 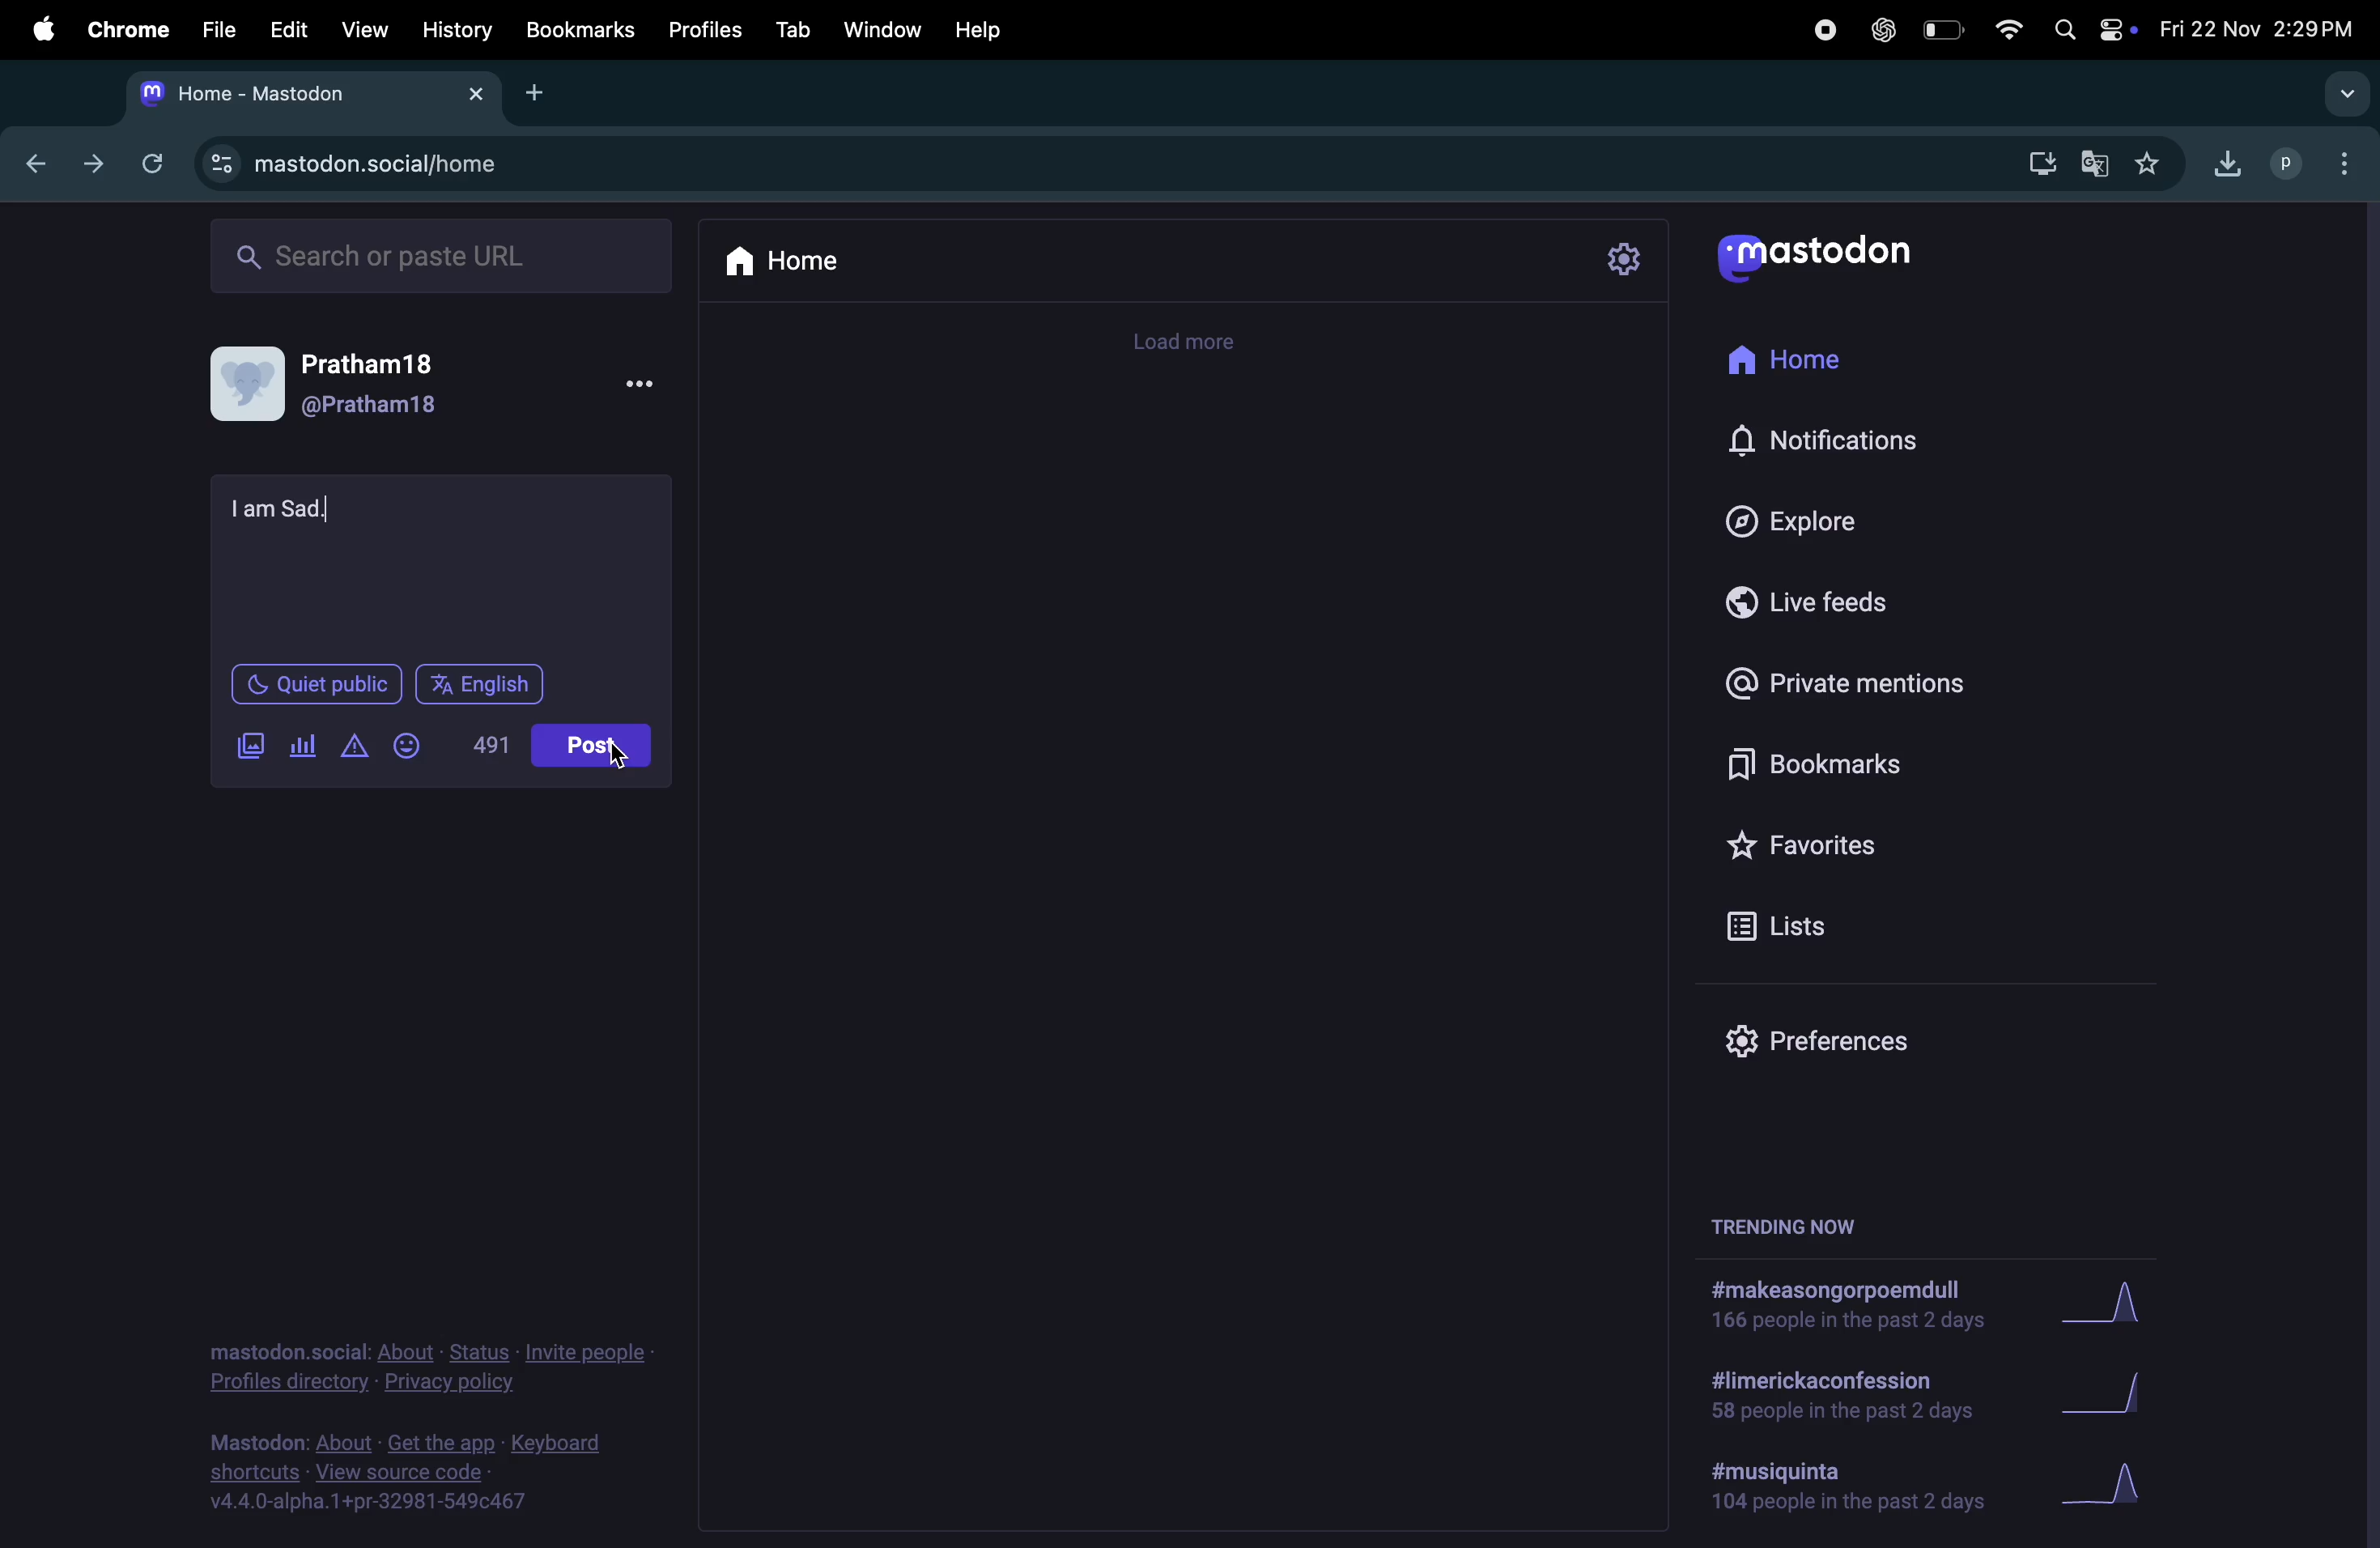 What do you see at coordinates (282, 93) in the screenshot?
I see `tabs` at bounding box center [282, 93].